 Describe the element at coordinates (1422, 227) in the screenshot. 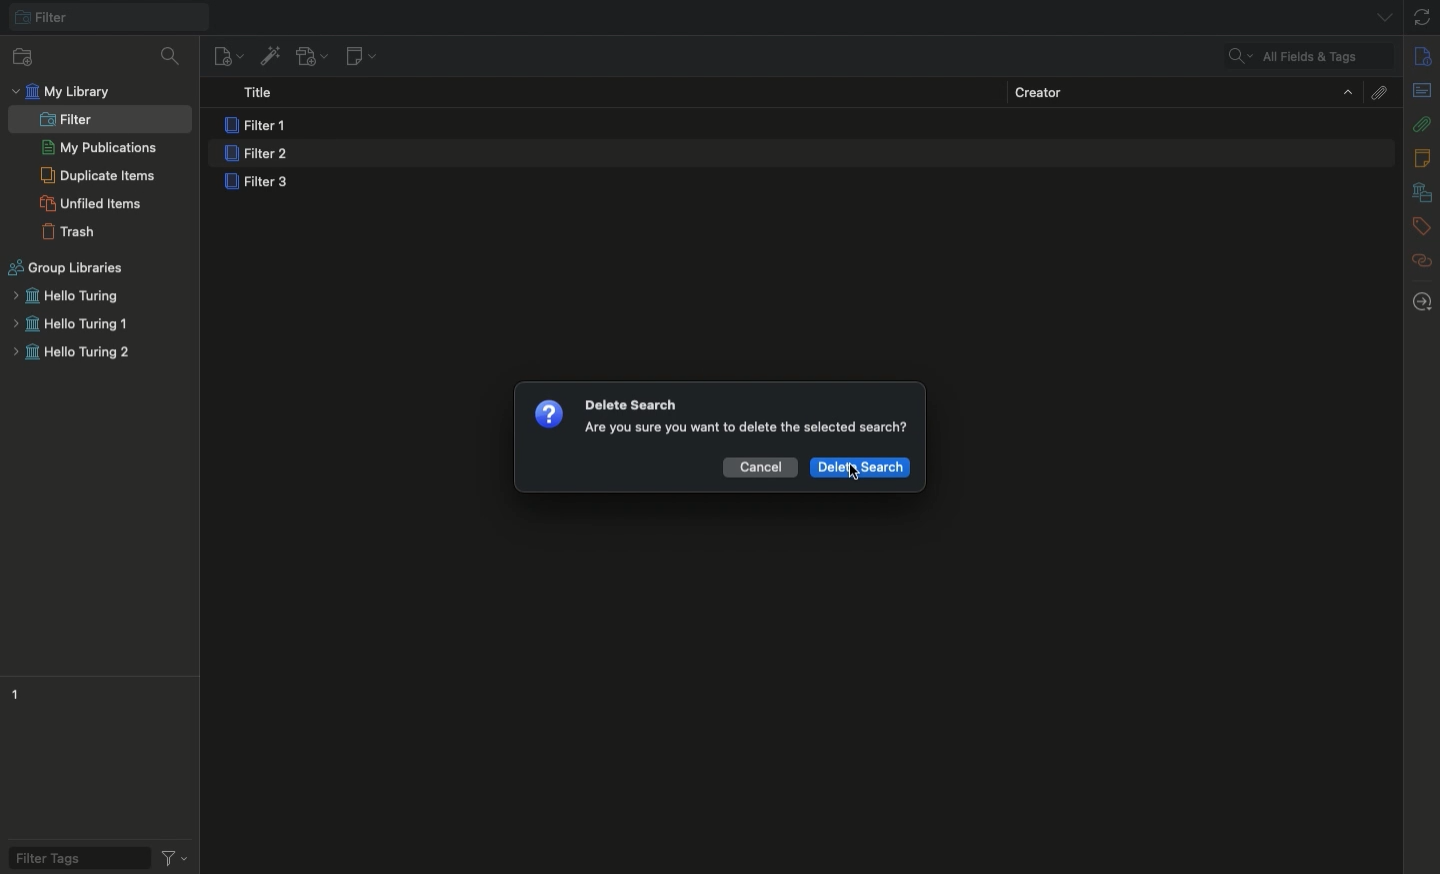

I see `Tags` at that location.